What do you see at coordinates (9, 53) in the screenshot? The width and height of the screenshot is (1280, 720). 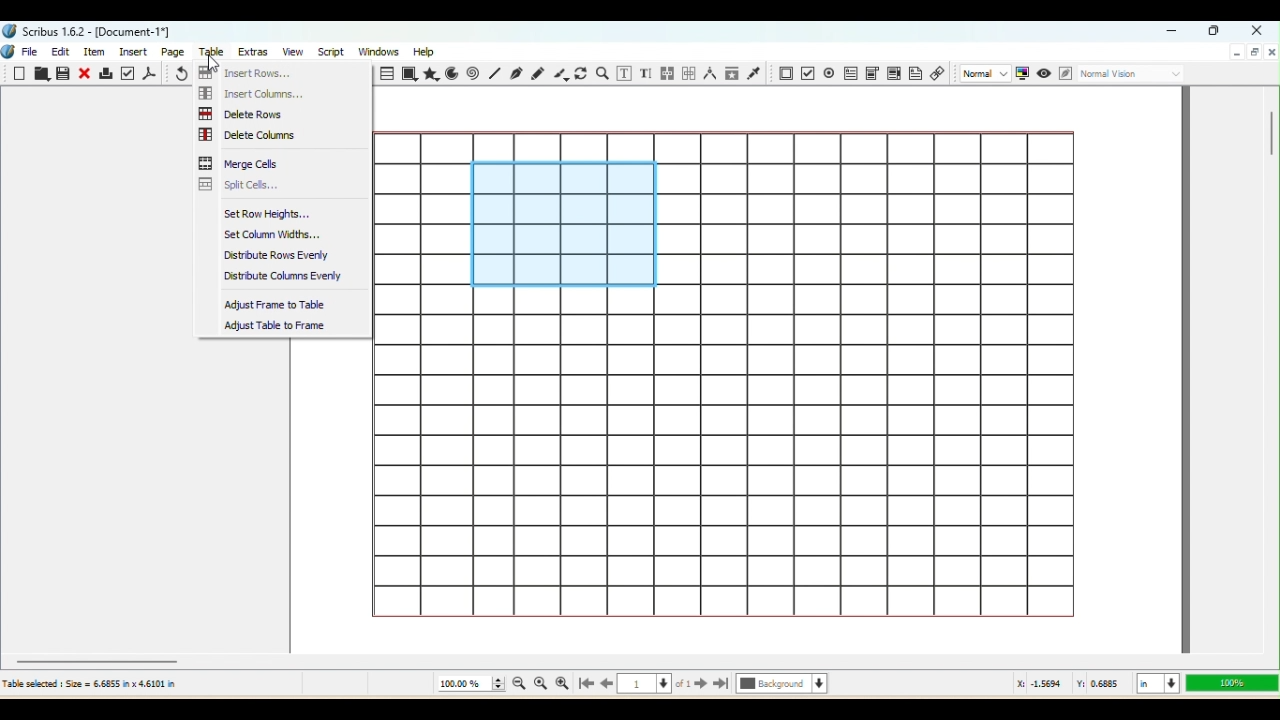 I see `Logo` at bounding box center [9, 53].